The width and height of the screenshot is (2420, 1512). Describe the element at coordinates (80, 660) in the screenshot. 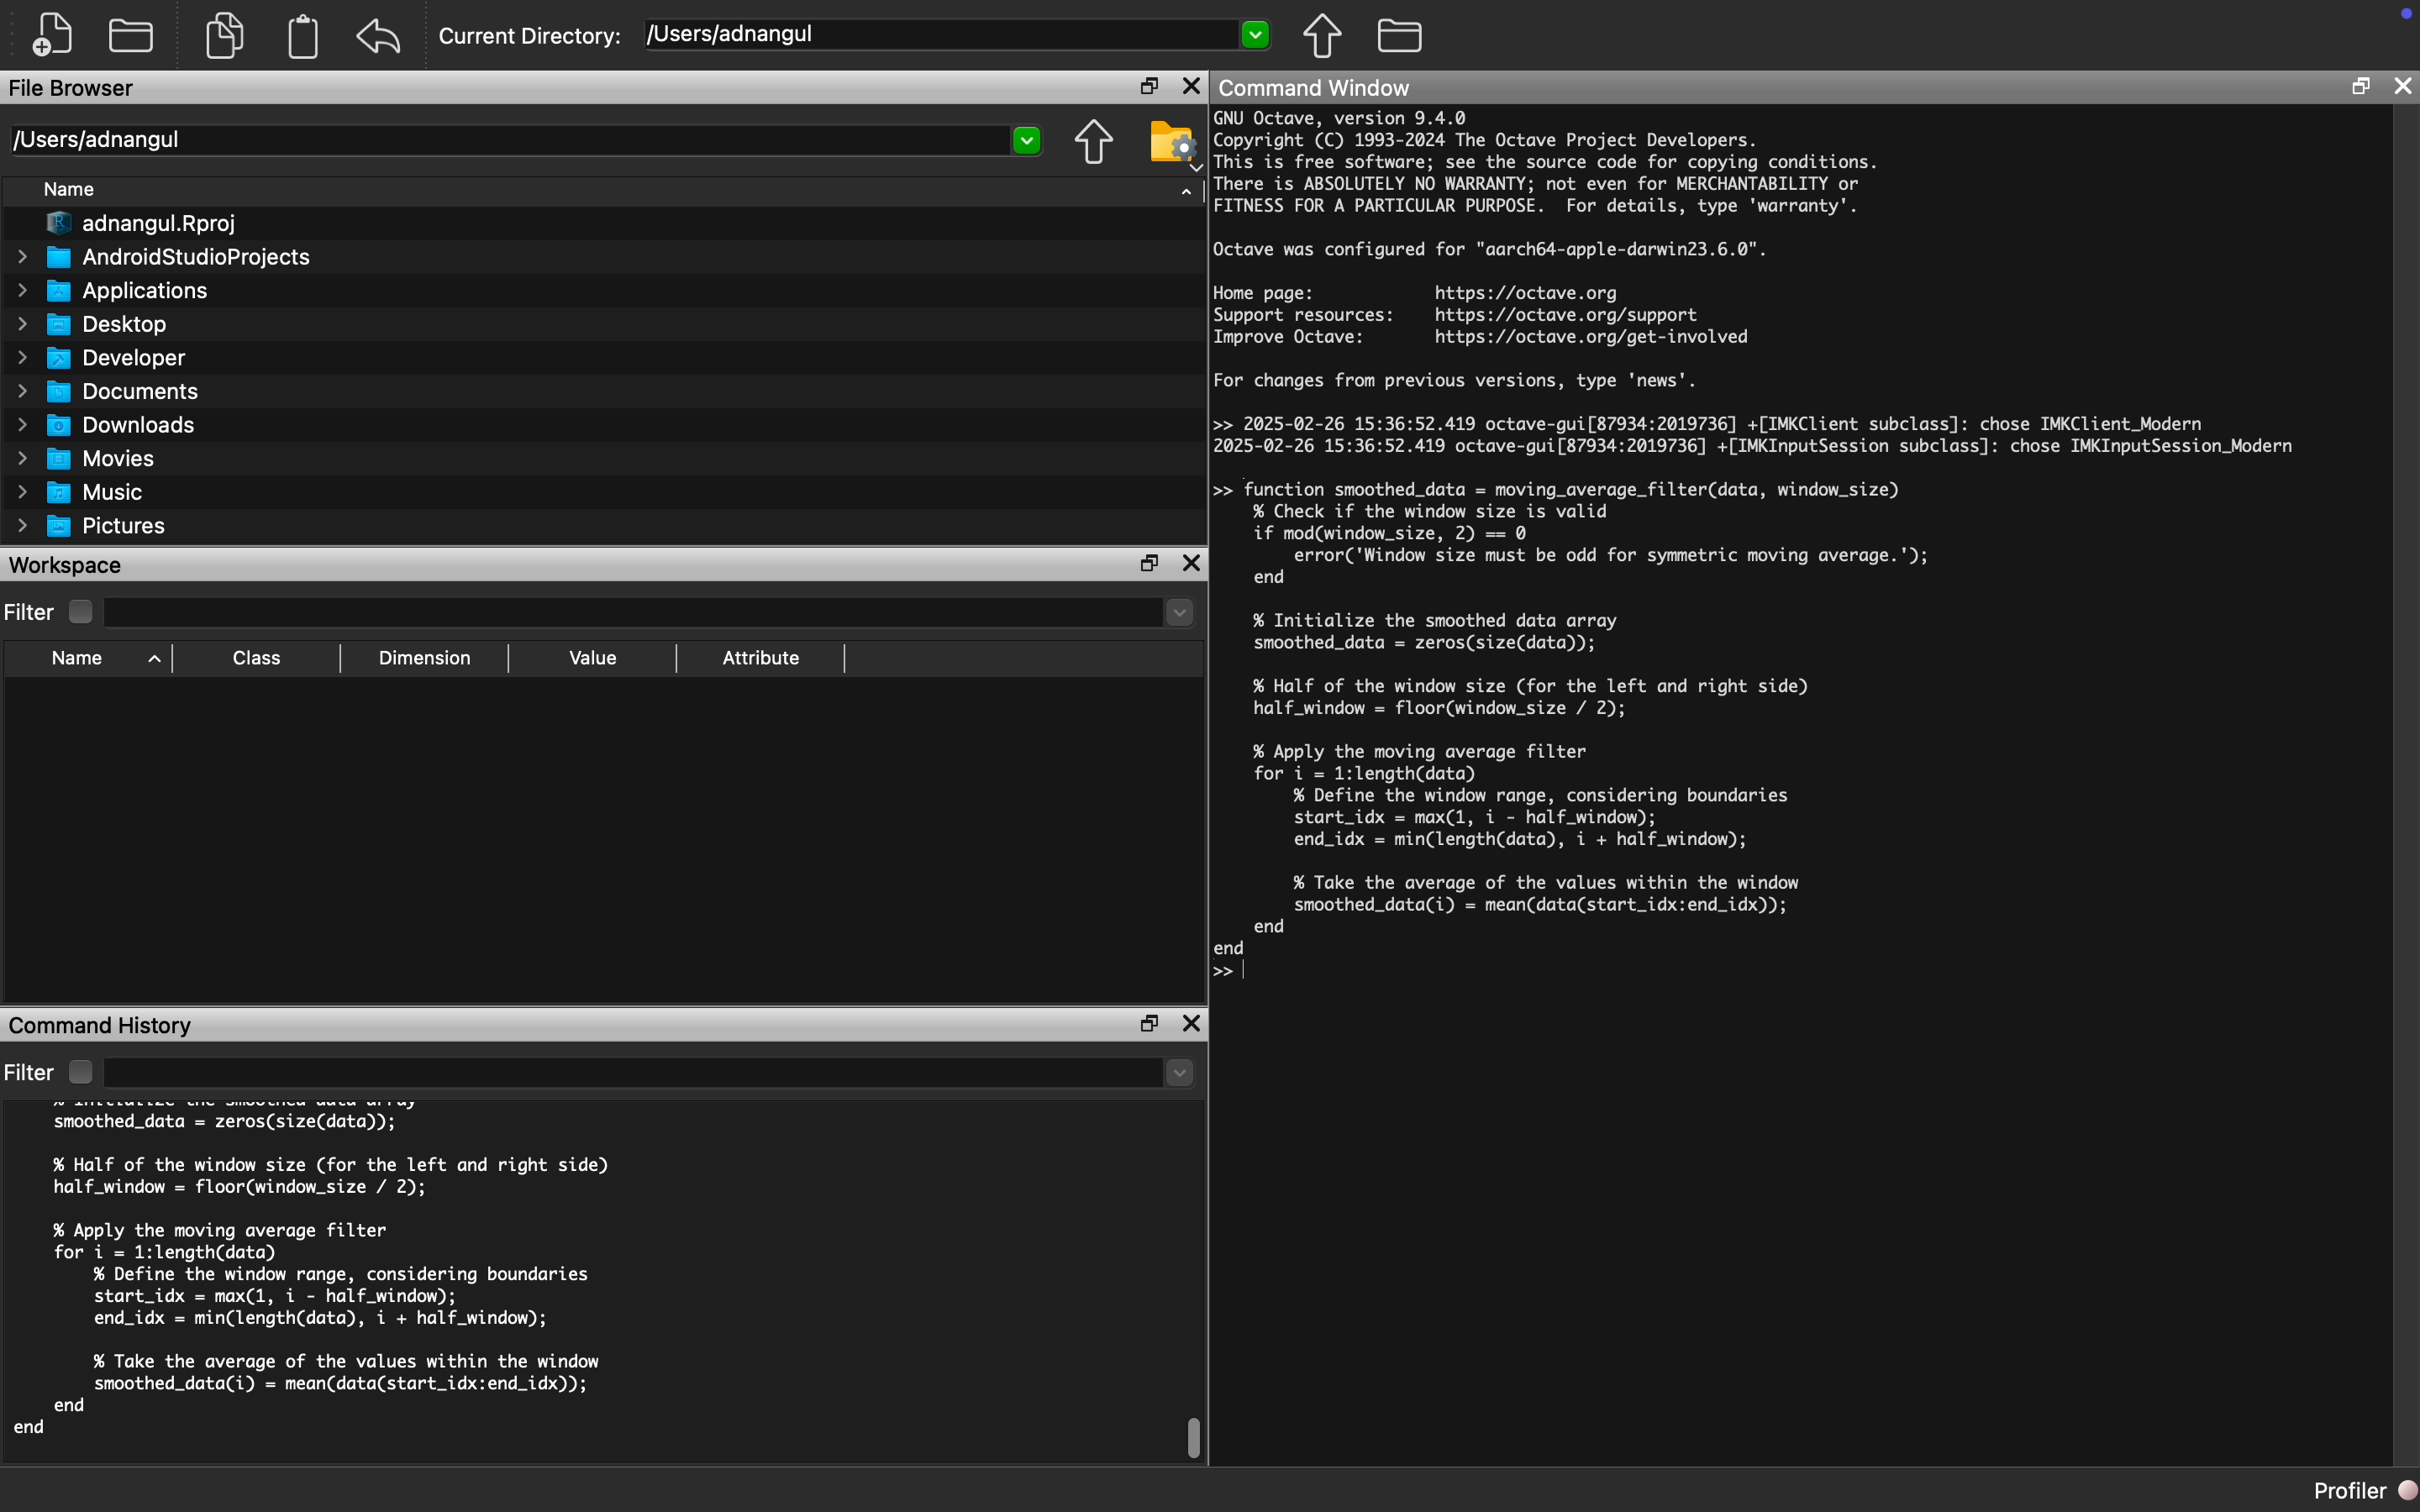

I see `Name` at that location.